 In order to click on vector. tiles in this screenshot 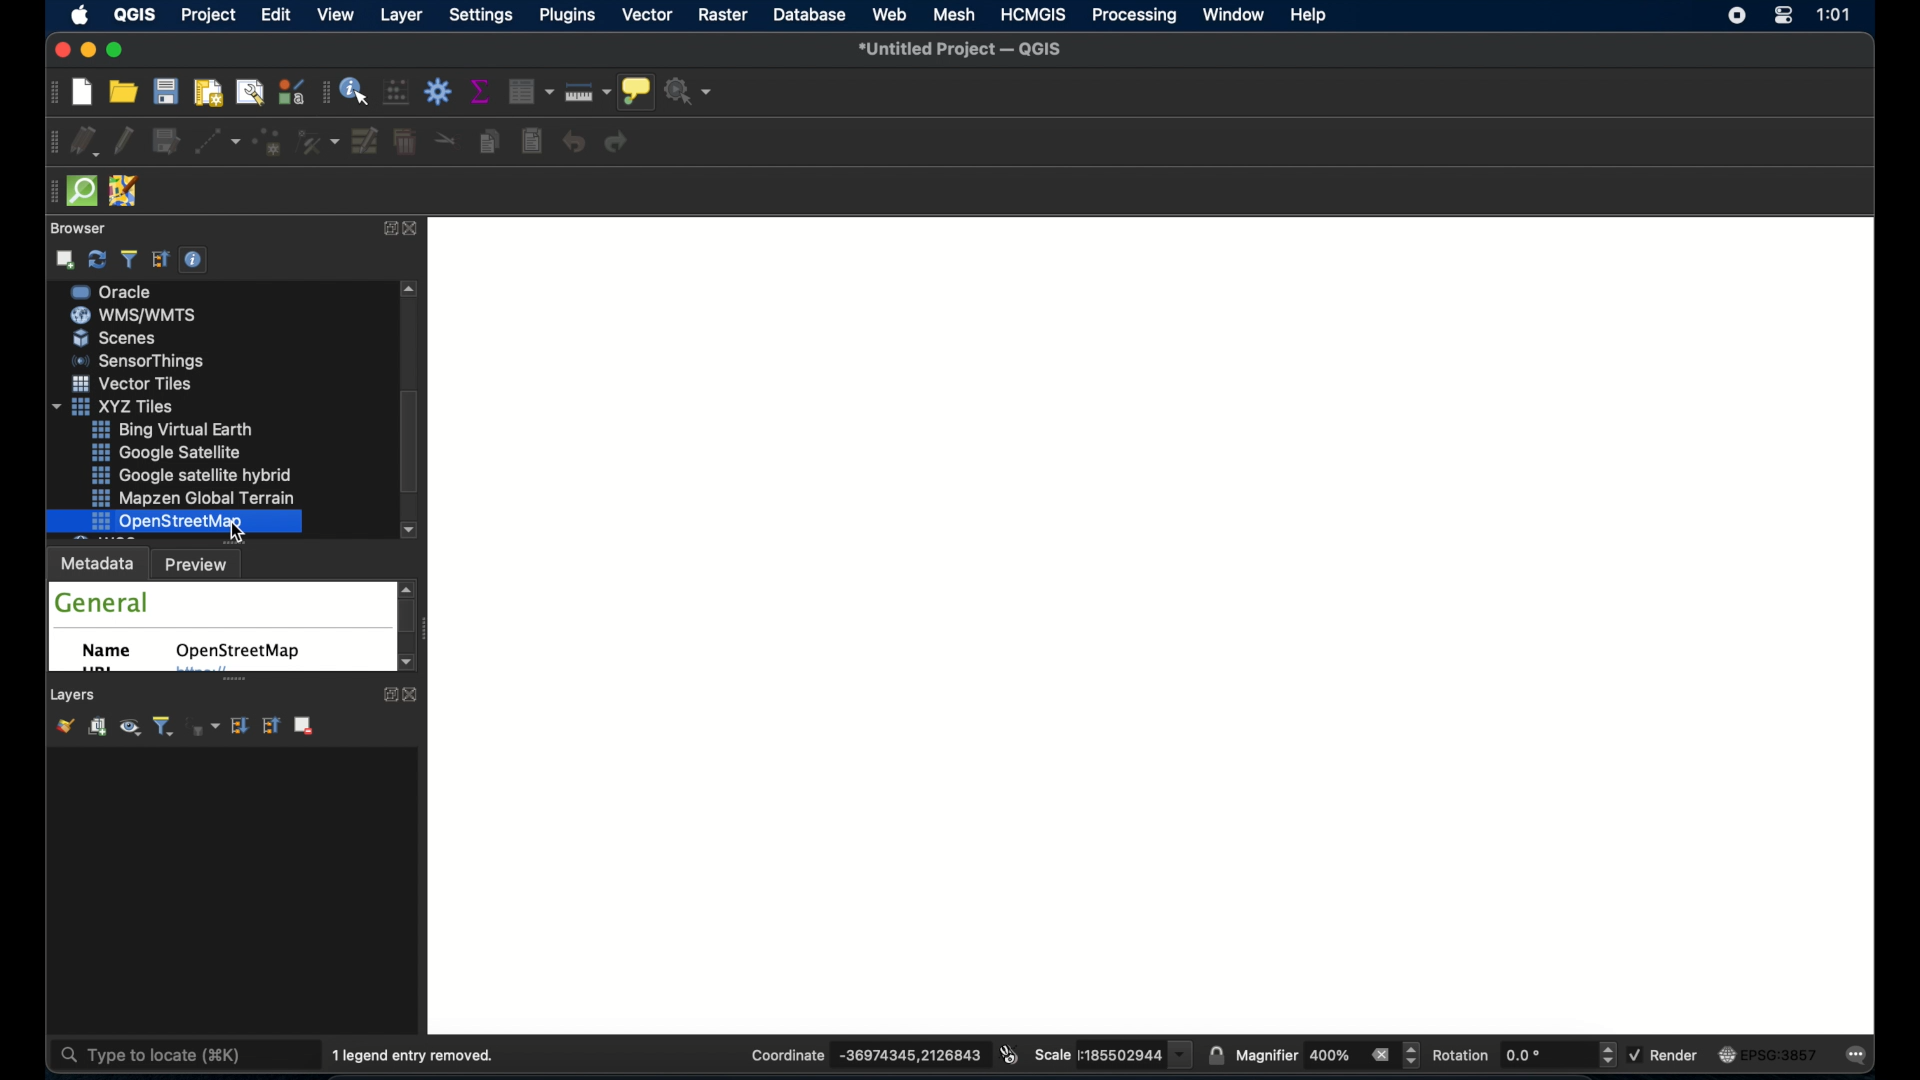, I will do `click(189, 452)`.